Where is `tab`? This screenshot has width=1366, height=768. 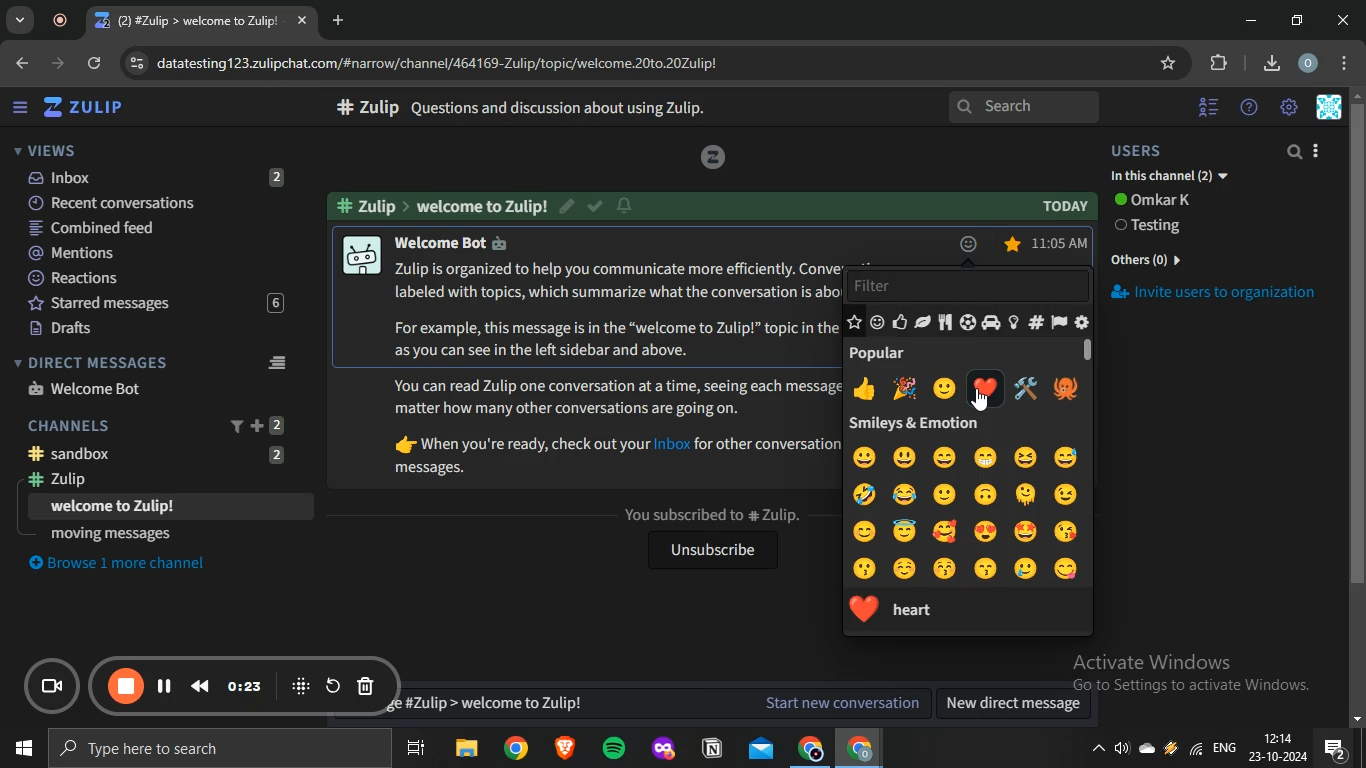 tab is located at coordinates (190, 21).